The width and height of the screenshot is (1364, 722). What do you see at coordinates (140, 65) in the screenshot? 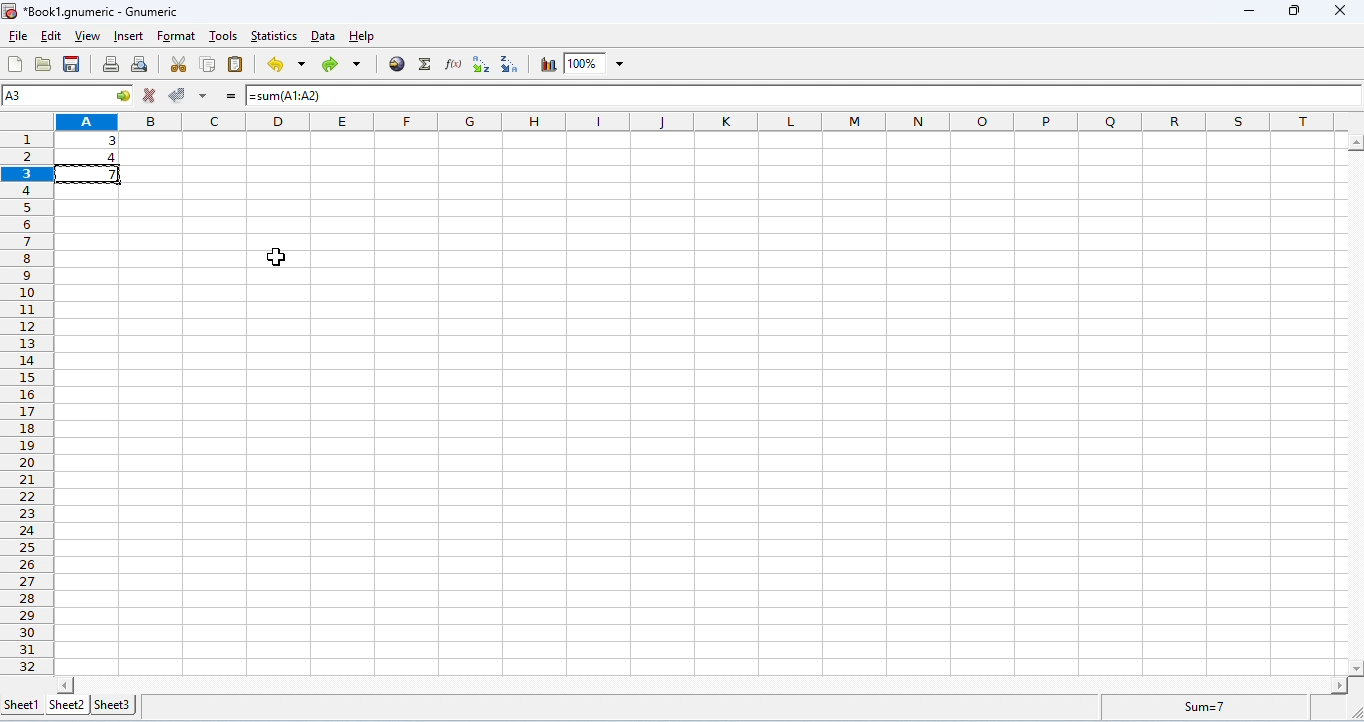
I see `print preview` at bounding box center [140, 65].